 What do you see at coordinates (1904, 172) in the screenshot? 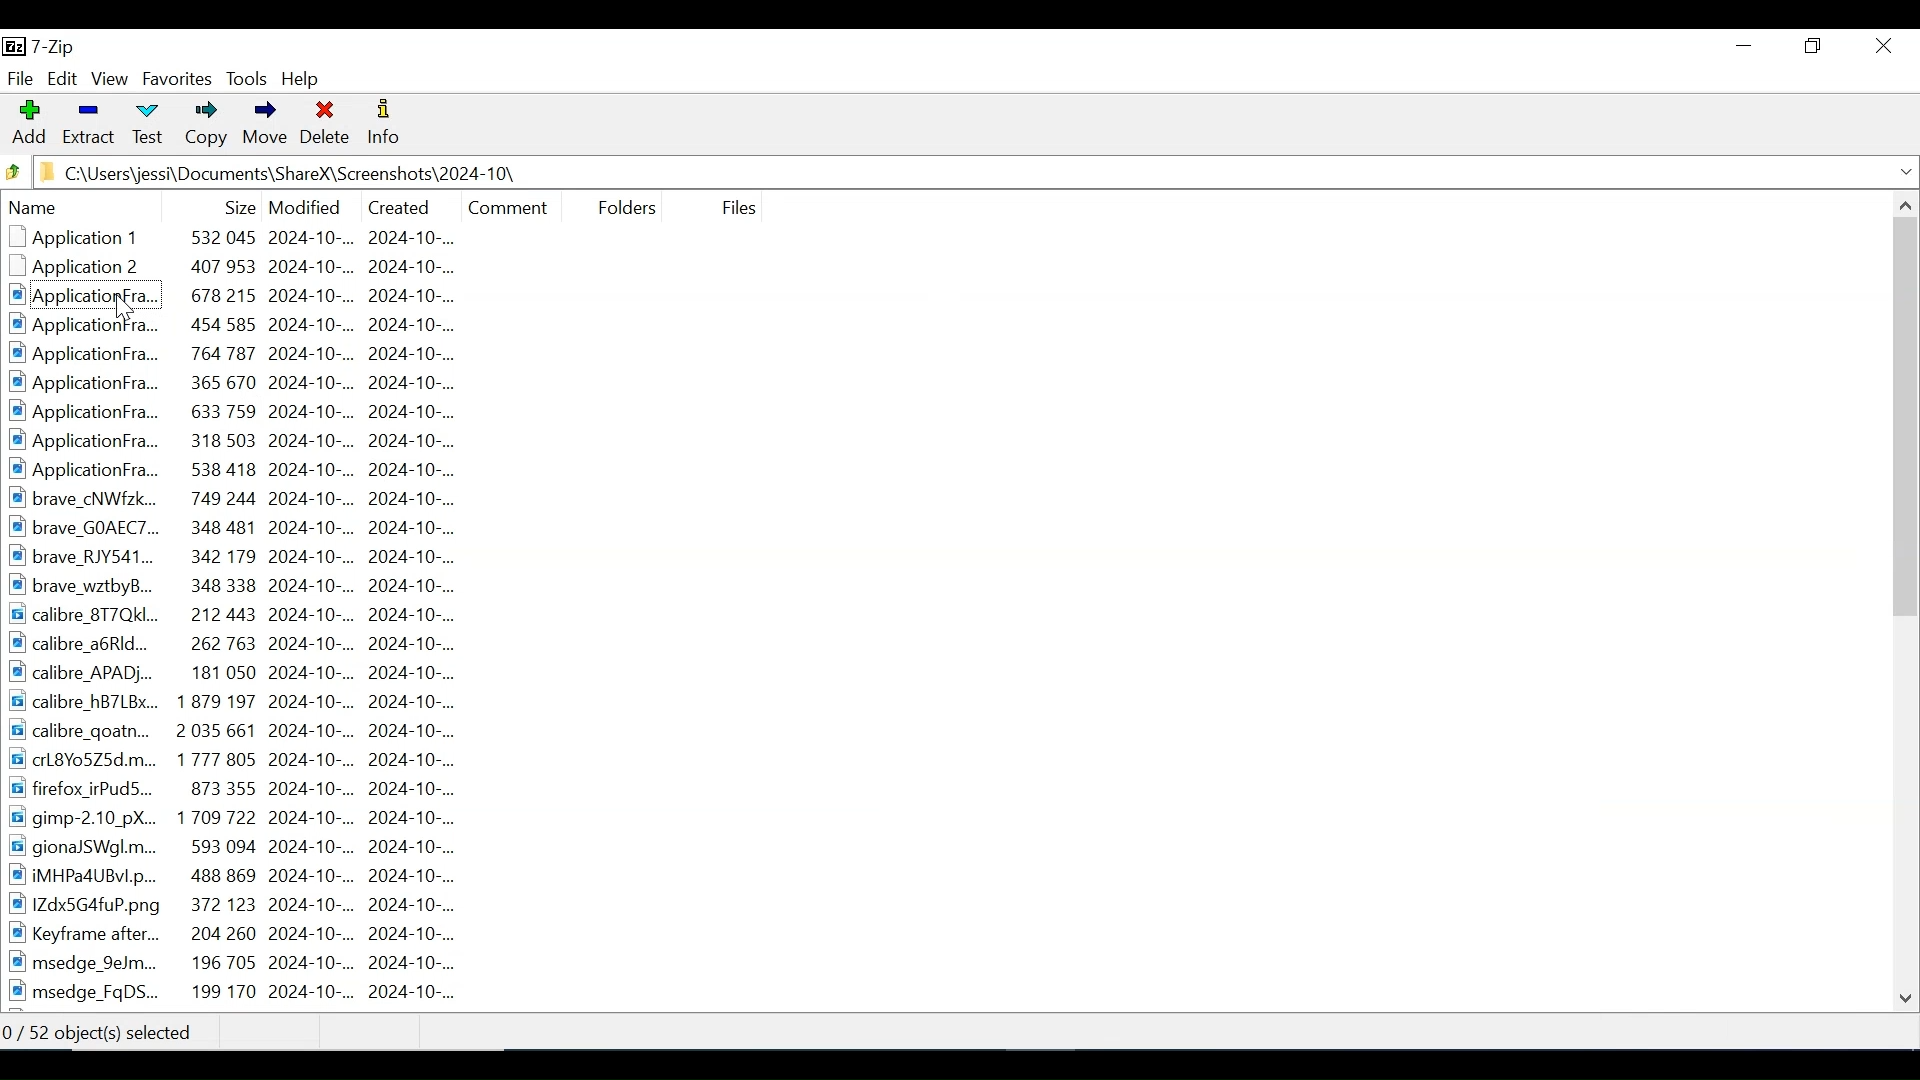
I see `Expand` at bounding box center [1904, 172].